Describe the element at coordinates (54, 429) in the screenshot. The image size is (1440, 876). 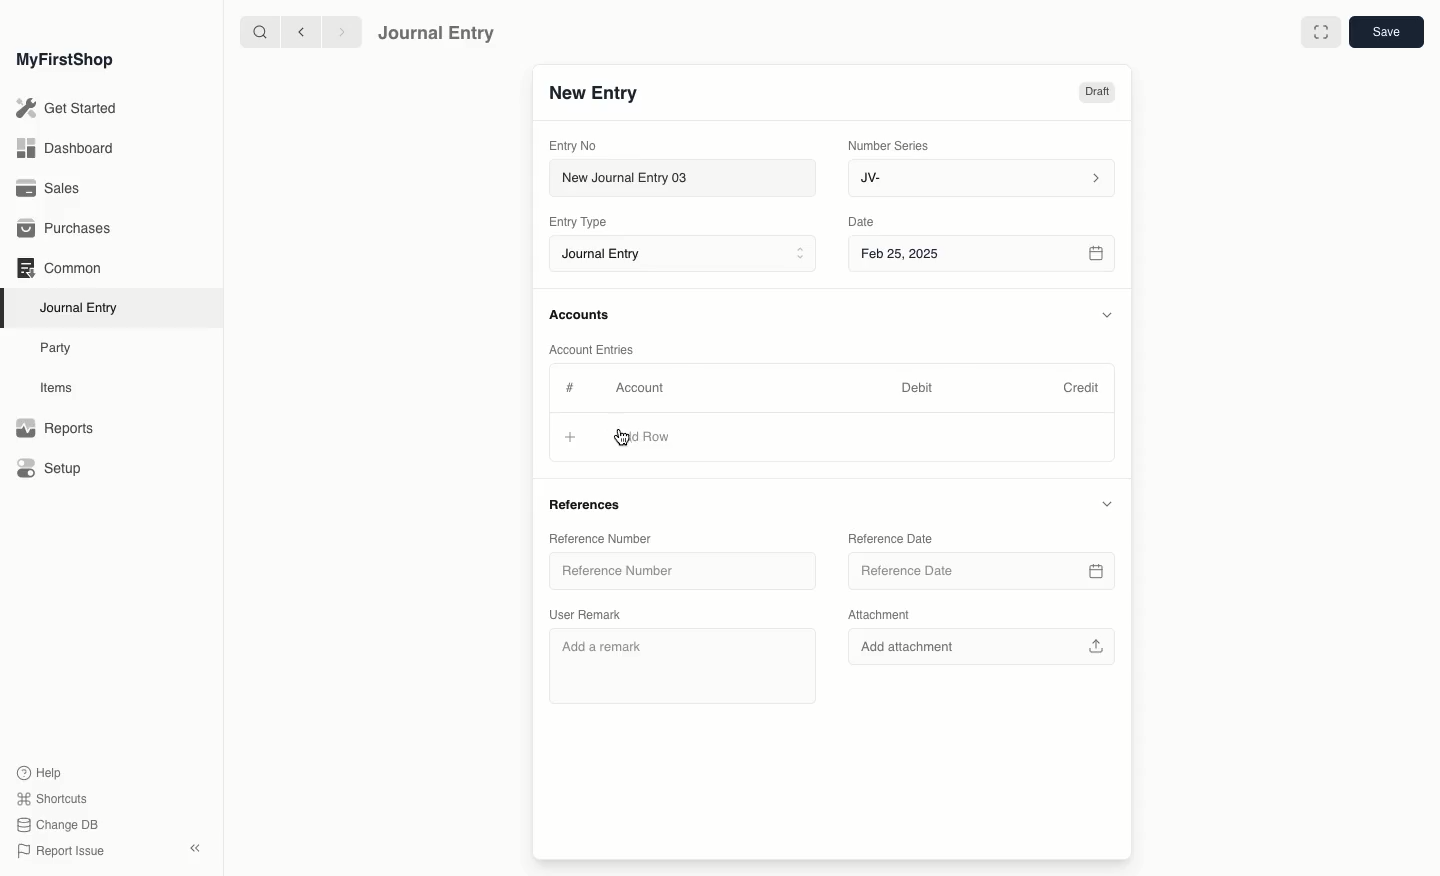
I see `Reports` at that location.